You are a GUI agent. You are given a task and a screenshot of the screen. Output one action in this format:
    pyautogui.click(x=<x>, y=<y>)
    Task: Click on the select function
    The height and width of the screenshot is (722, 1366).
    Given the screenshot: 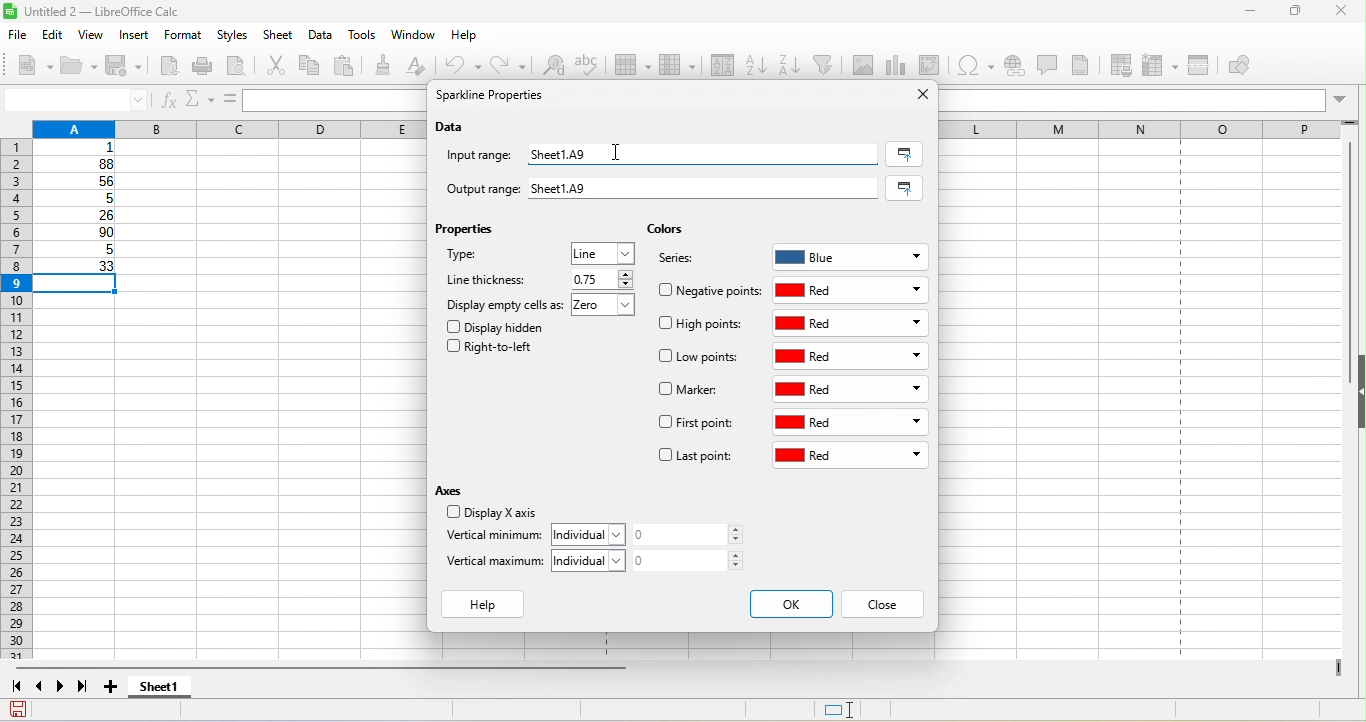 What is the action you would take?
    pyautogui.click(x=197, y=99)
    